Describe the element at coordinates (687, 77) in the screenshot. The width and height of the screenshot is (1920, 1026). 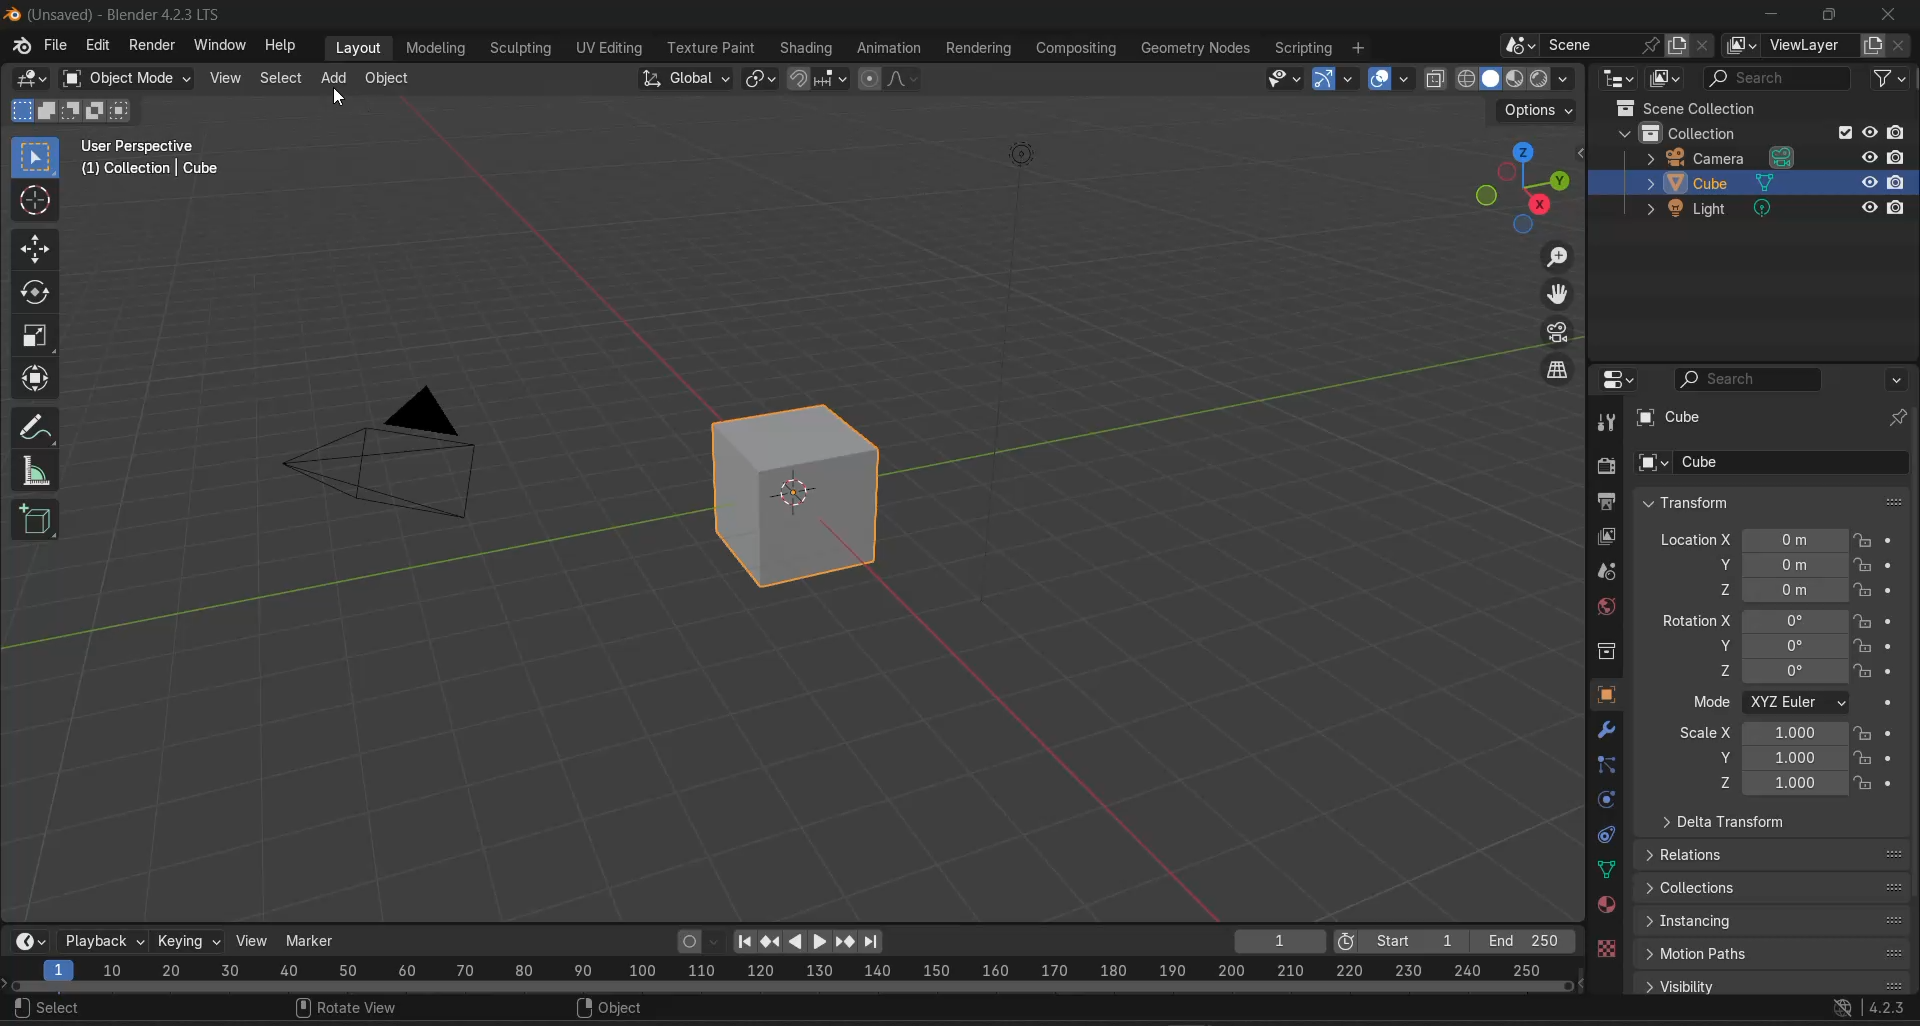
I see `transformation orientation` at that location.